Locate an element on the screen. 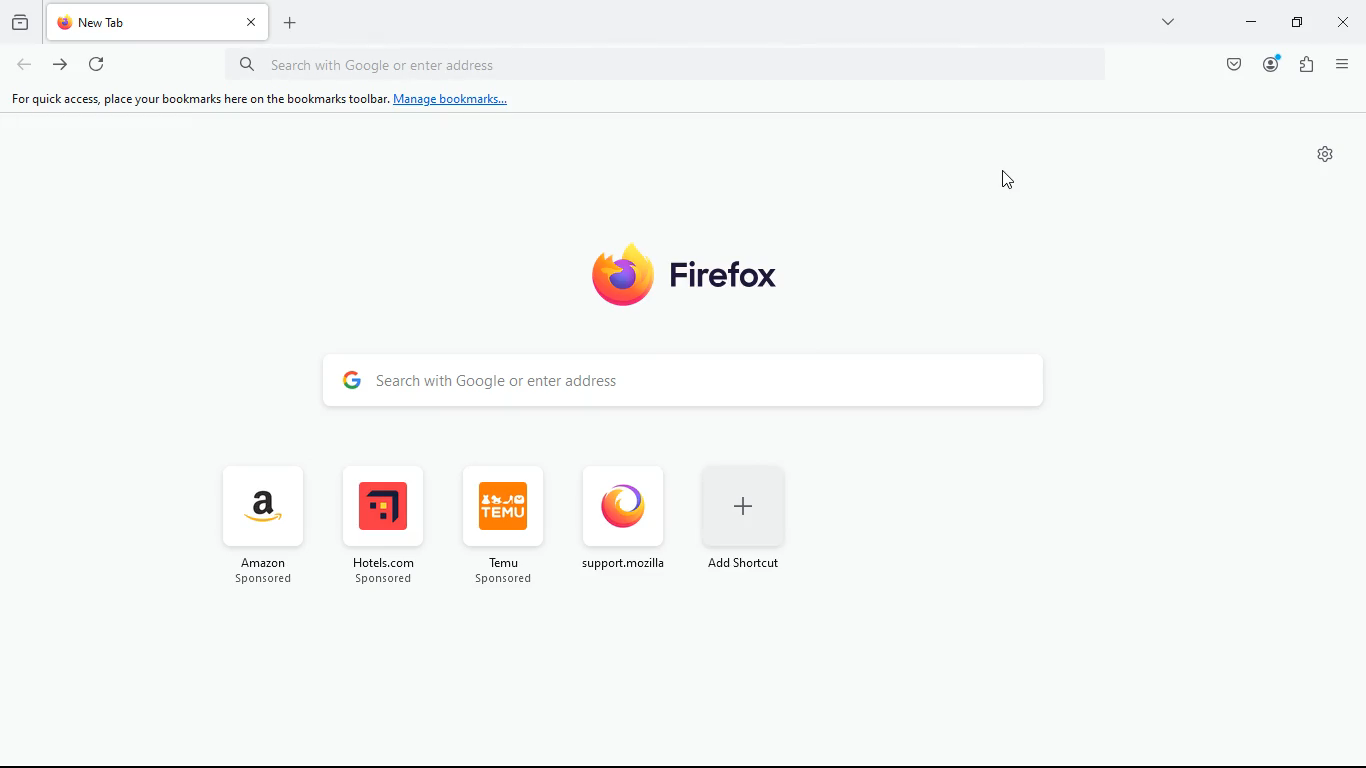  new tab is located at coordinates (139, 22).